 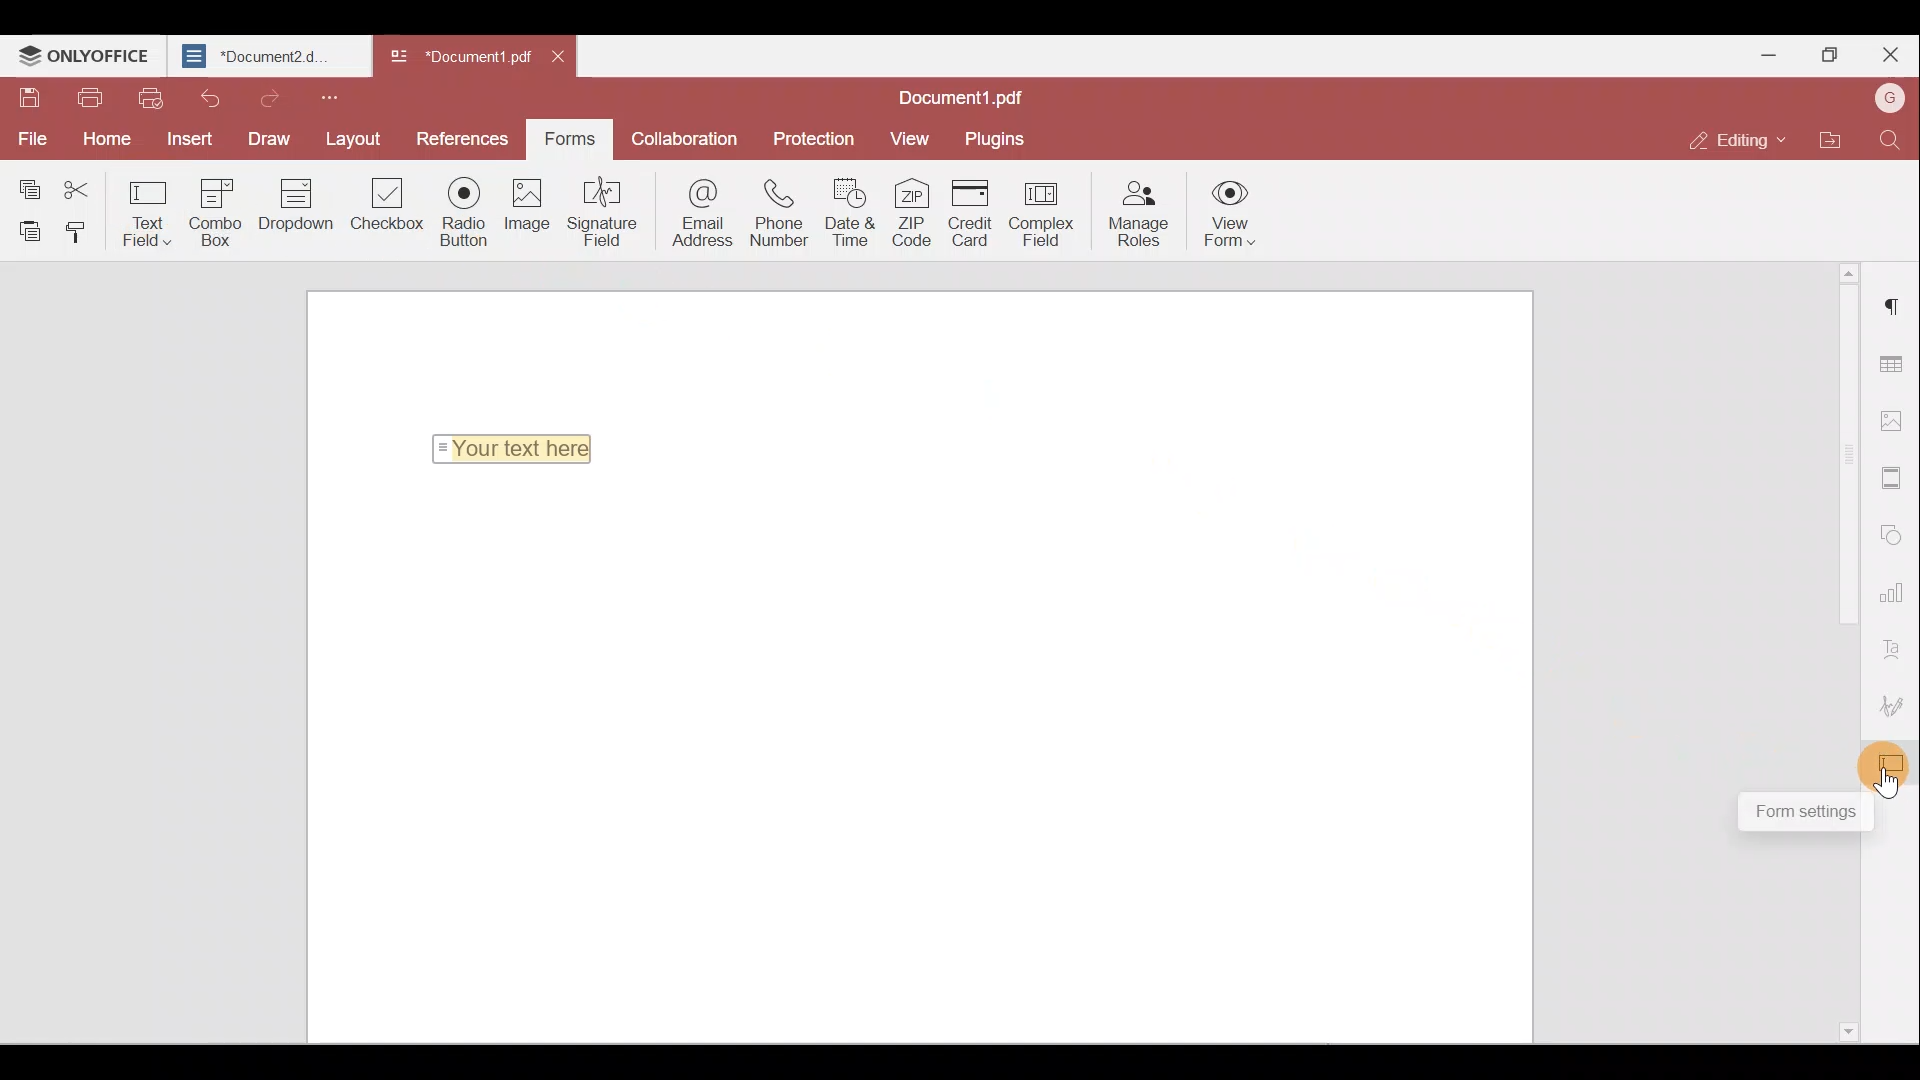 I want to click on Date & time, so click(x=850, y=217).